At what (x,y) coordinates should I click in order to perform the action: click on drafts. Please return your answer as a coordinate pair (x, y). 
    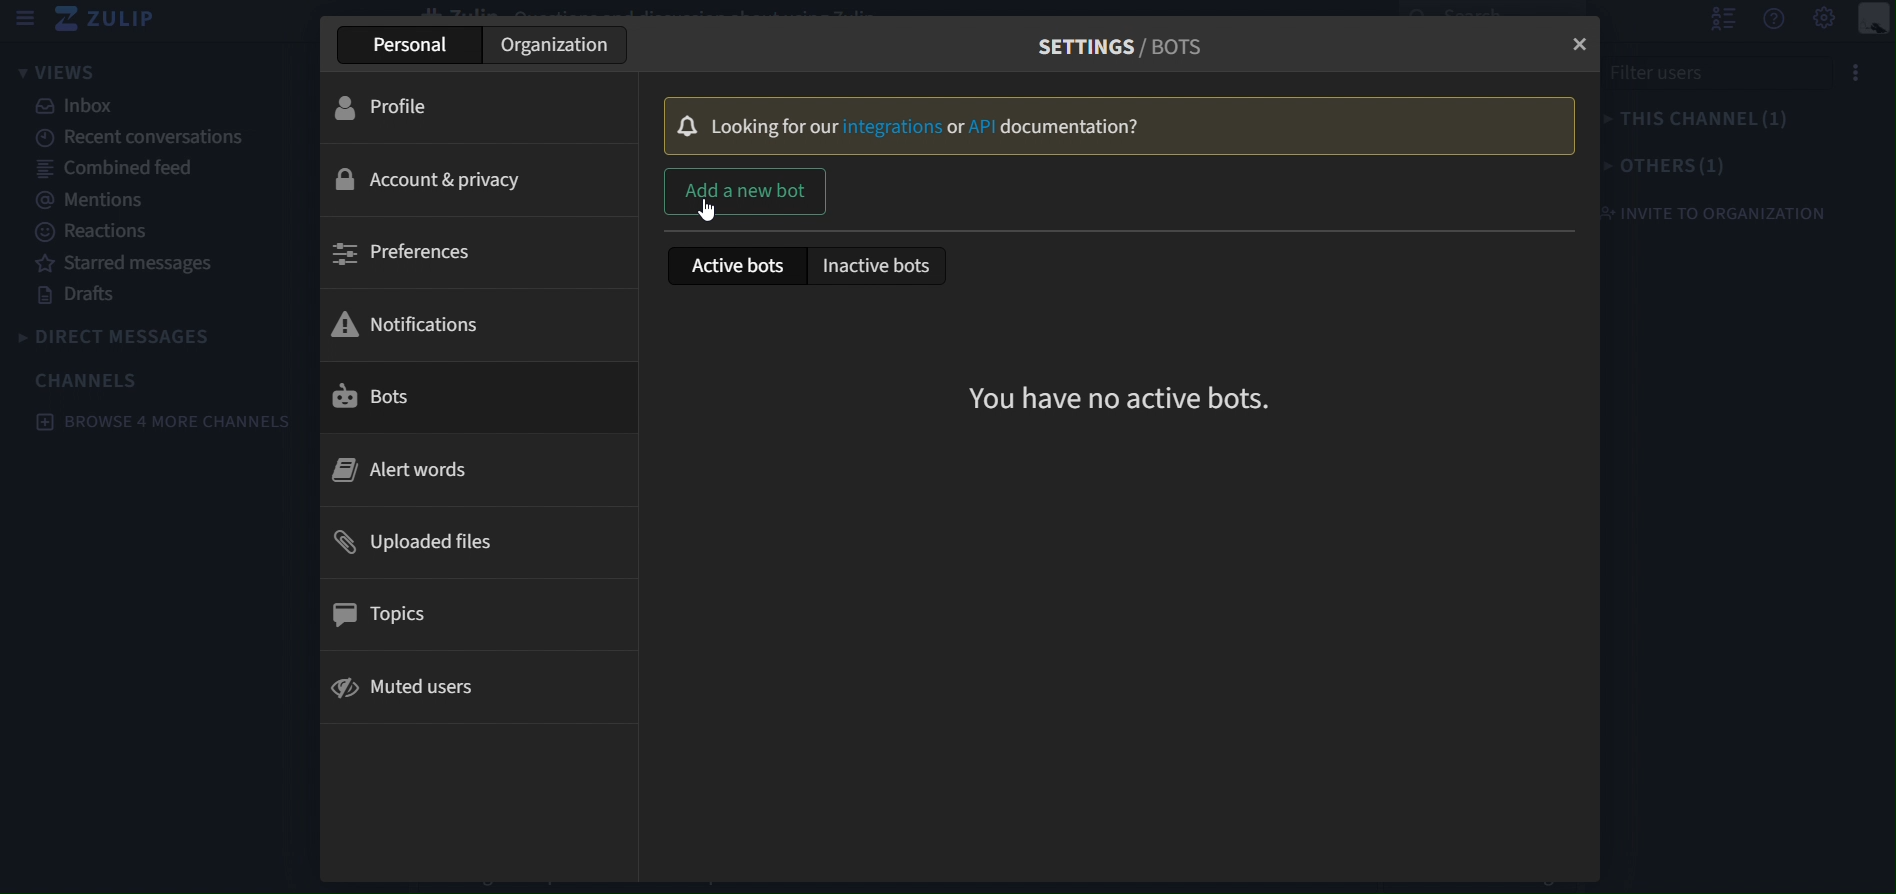
    Looking at the image, I should click on (147, 296).